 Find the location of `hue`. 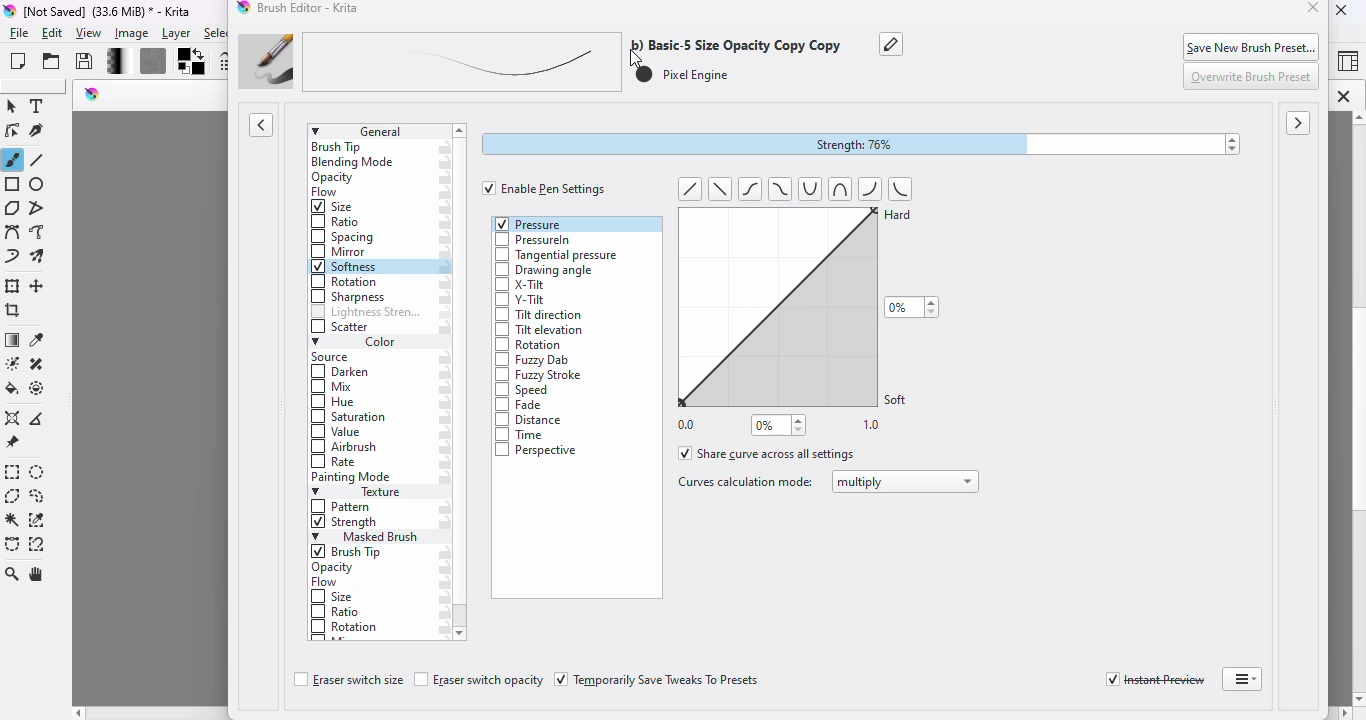

hue is located at coordinates (333, 403).